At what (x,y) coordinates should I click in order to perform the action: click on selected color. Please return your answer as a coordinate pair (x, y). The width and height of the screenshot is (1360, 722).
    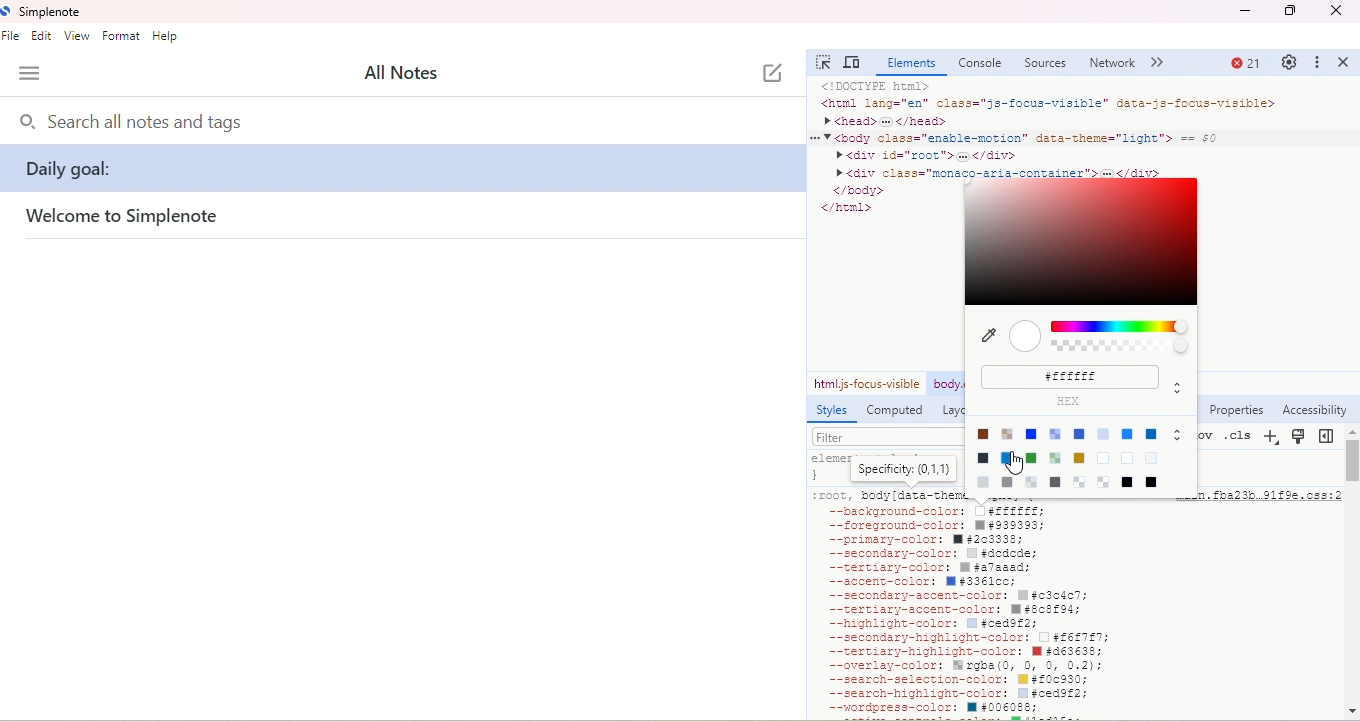
    Looking at the image, I should click on (1026, 337).